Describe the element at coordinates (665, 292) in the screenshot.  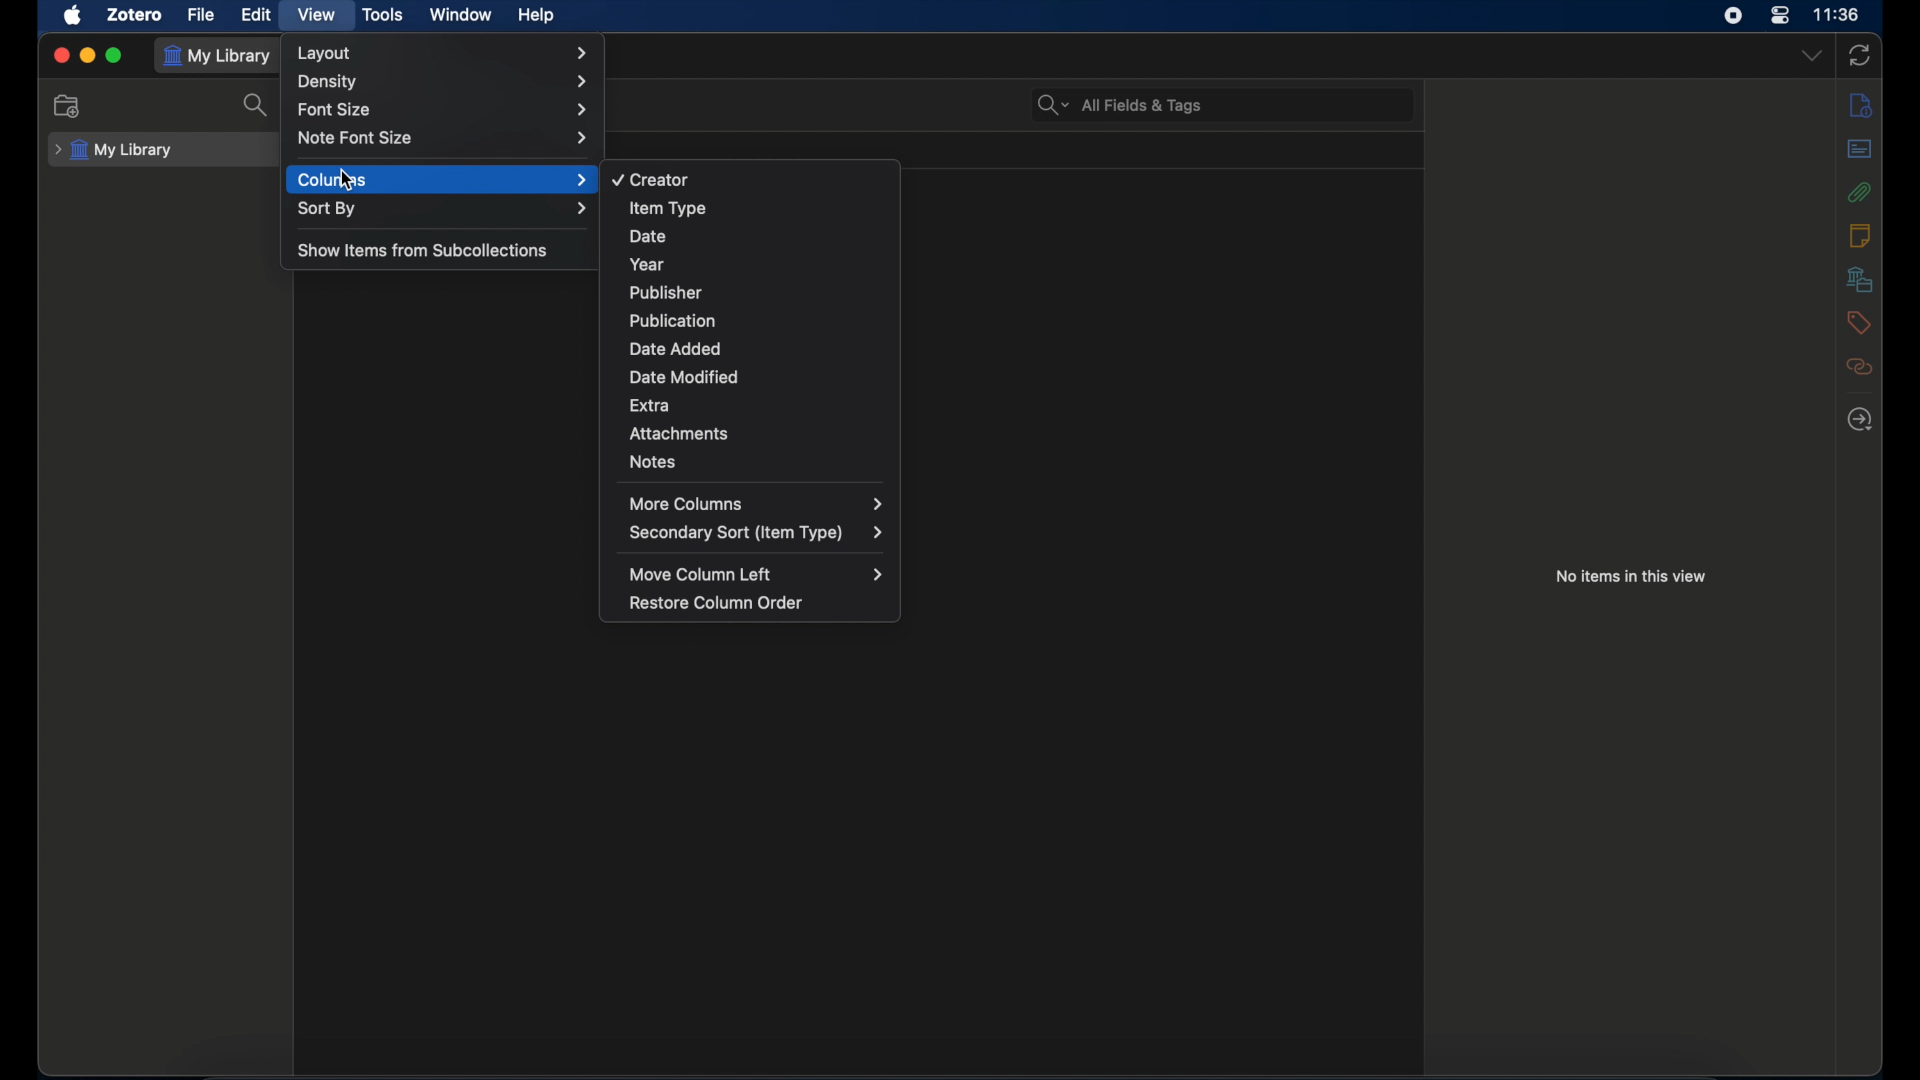
I see `publisher` at that location.